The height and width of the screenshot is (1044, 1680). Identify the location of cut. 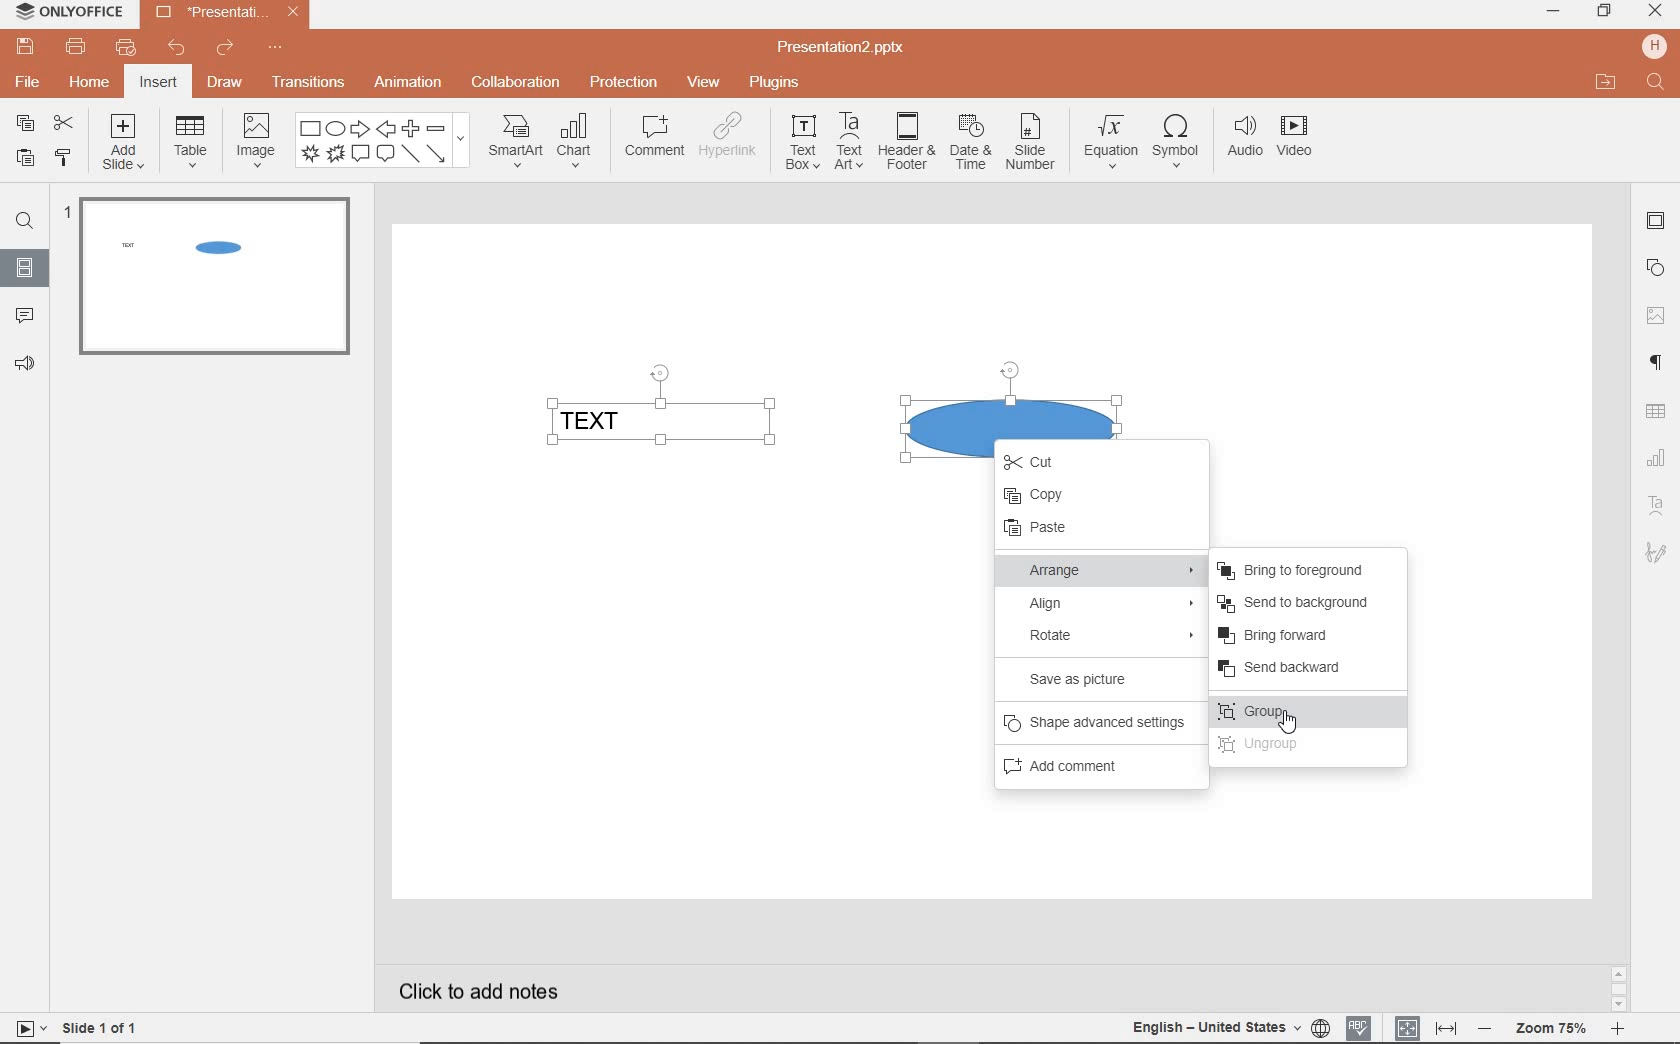
(64, 125).